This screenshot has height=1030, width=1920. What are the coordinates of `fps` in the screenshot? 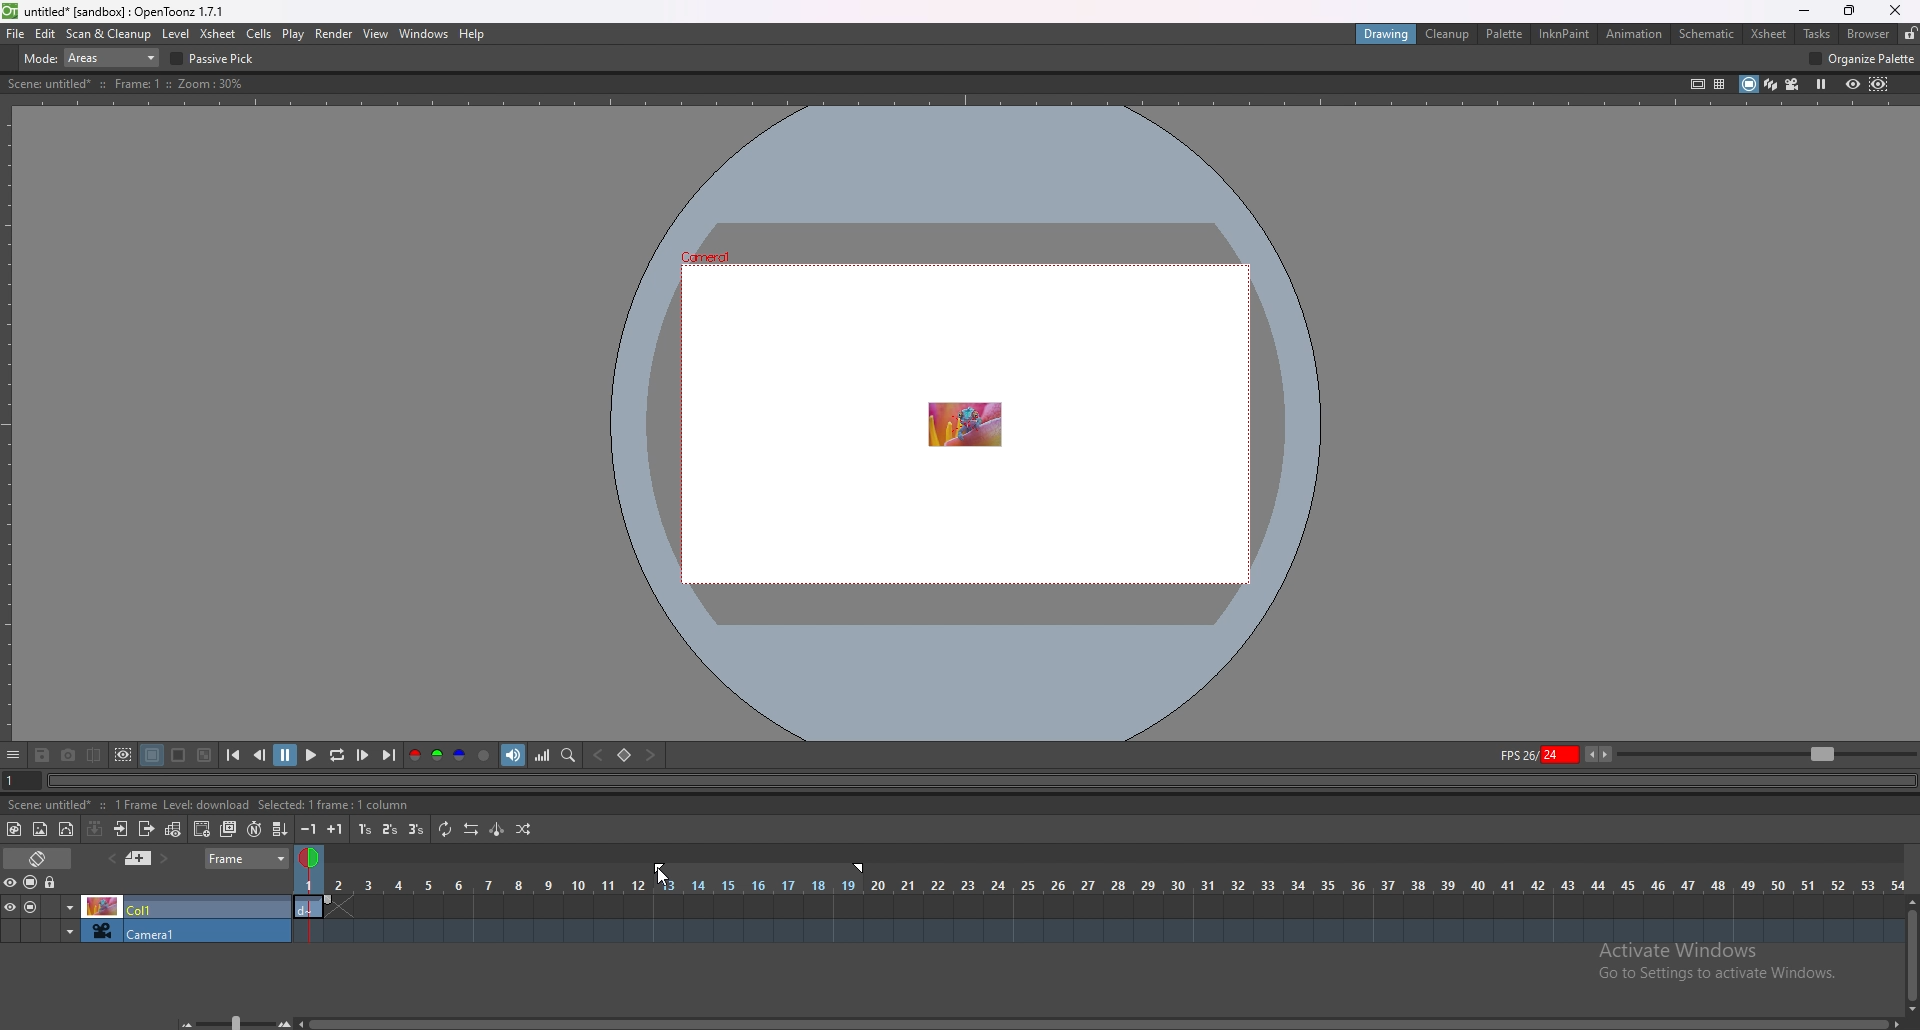 It's located at (1556, 754).